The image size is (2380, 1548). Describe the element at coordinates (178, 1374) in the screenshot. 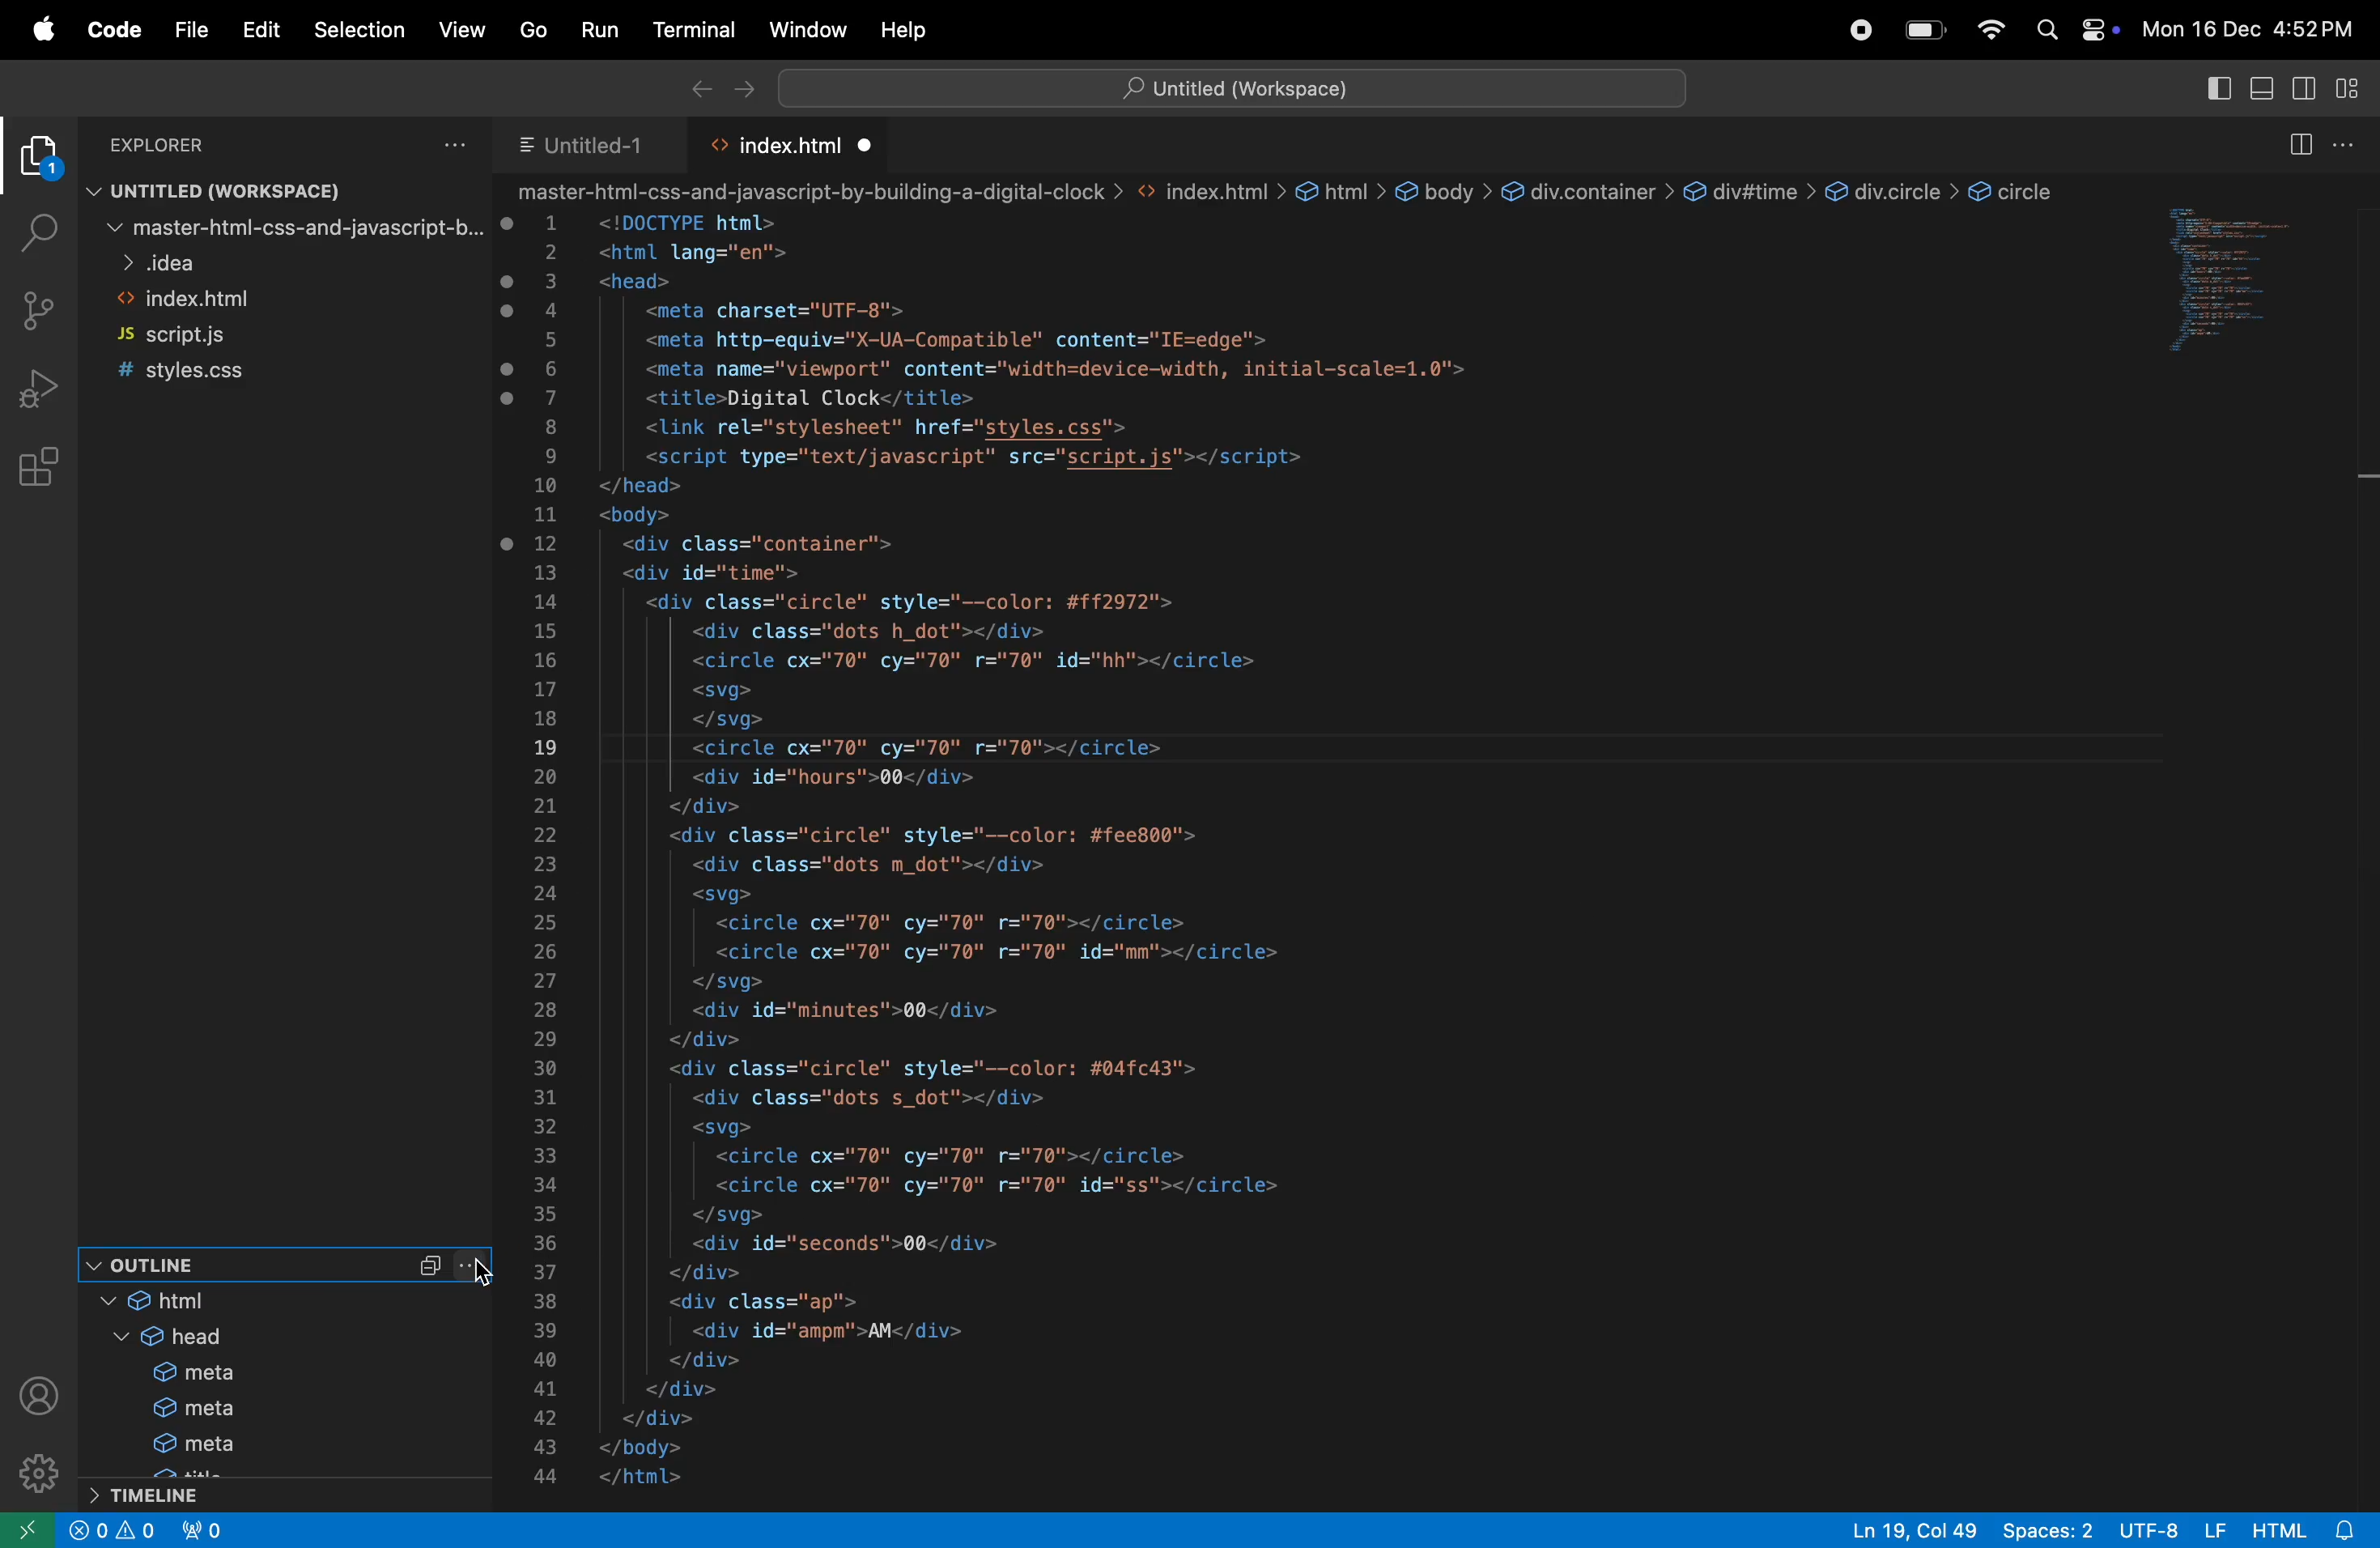

I see `meta` at that location.